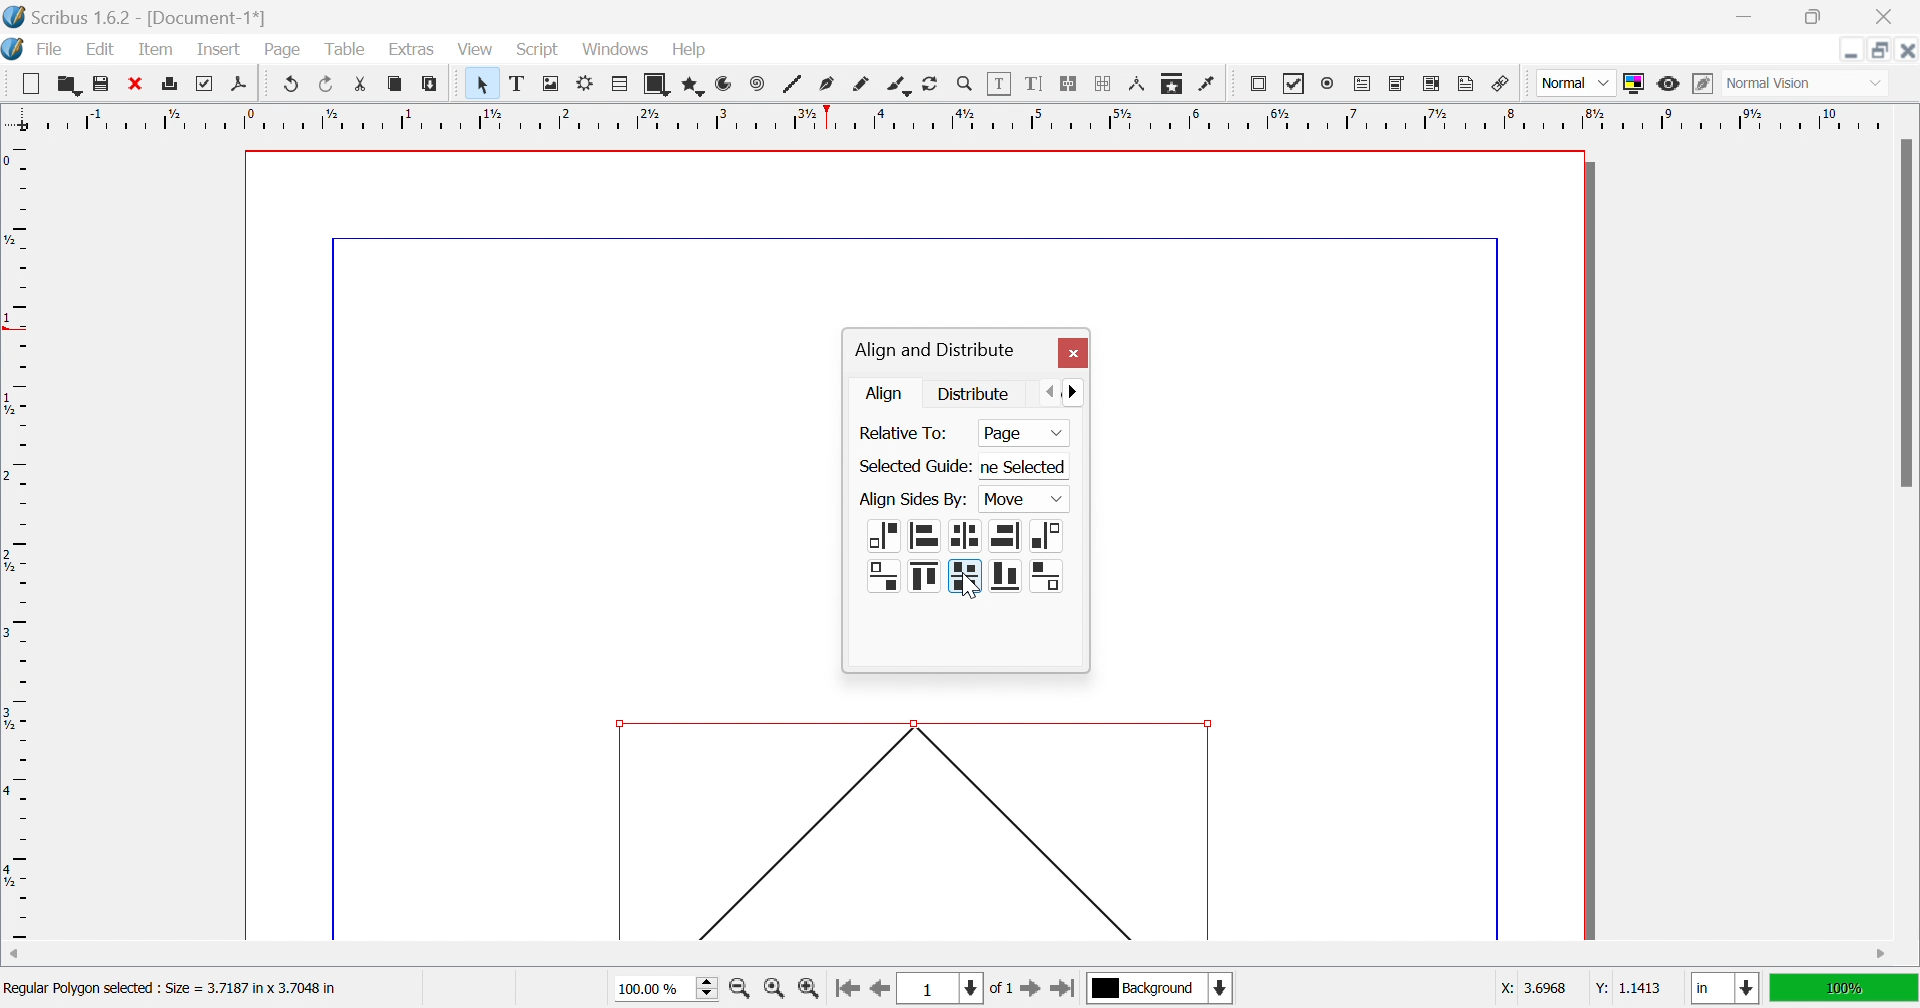 The image size is (1920, 1008). Describe the element at coordinates (937, 989) in the screenshot. I see `1` at that location.